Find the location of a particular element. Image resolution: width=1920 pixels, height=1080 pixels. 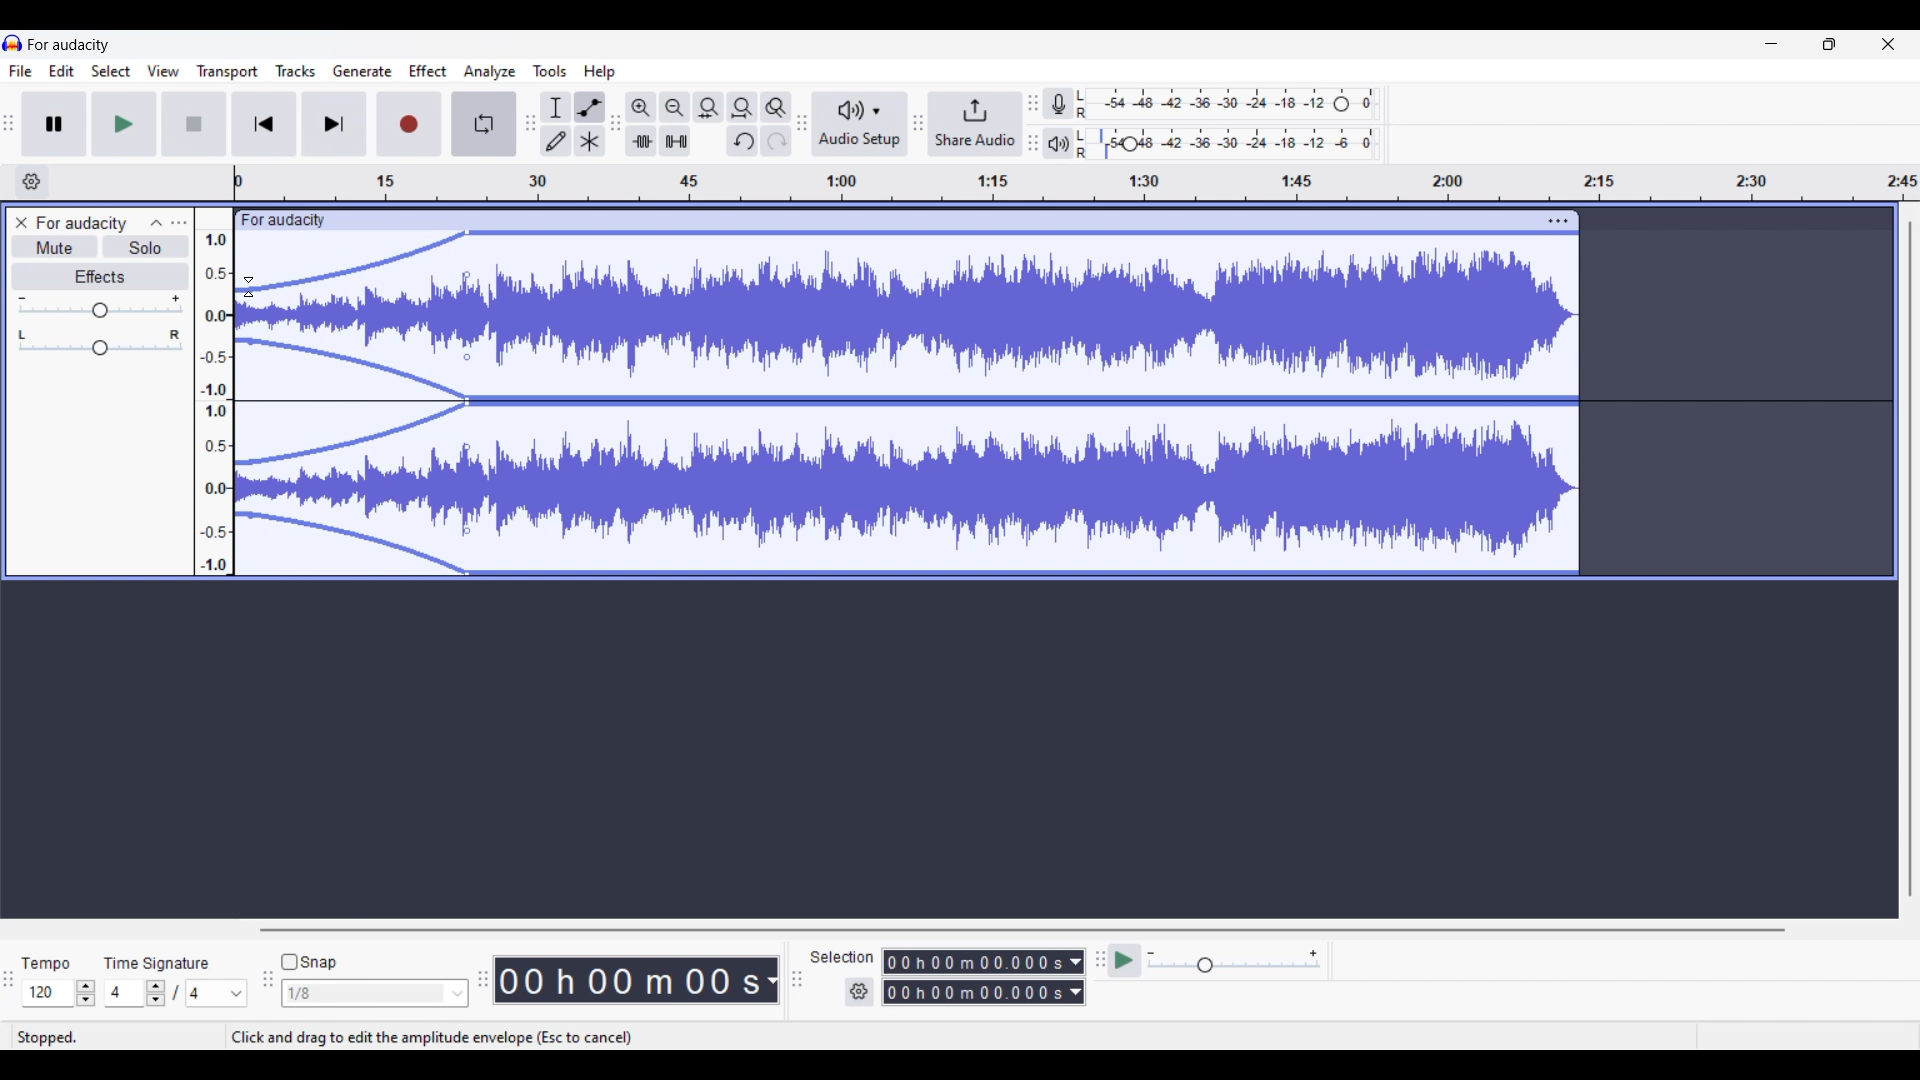

for audacity is located at coordinates (70, 45).